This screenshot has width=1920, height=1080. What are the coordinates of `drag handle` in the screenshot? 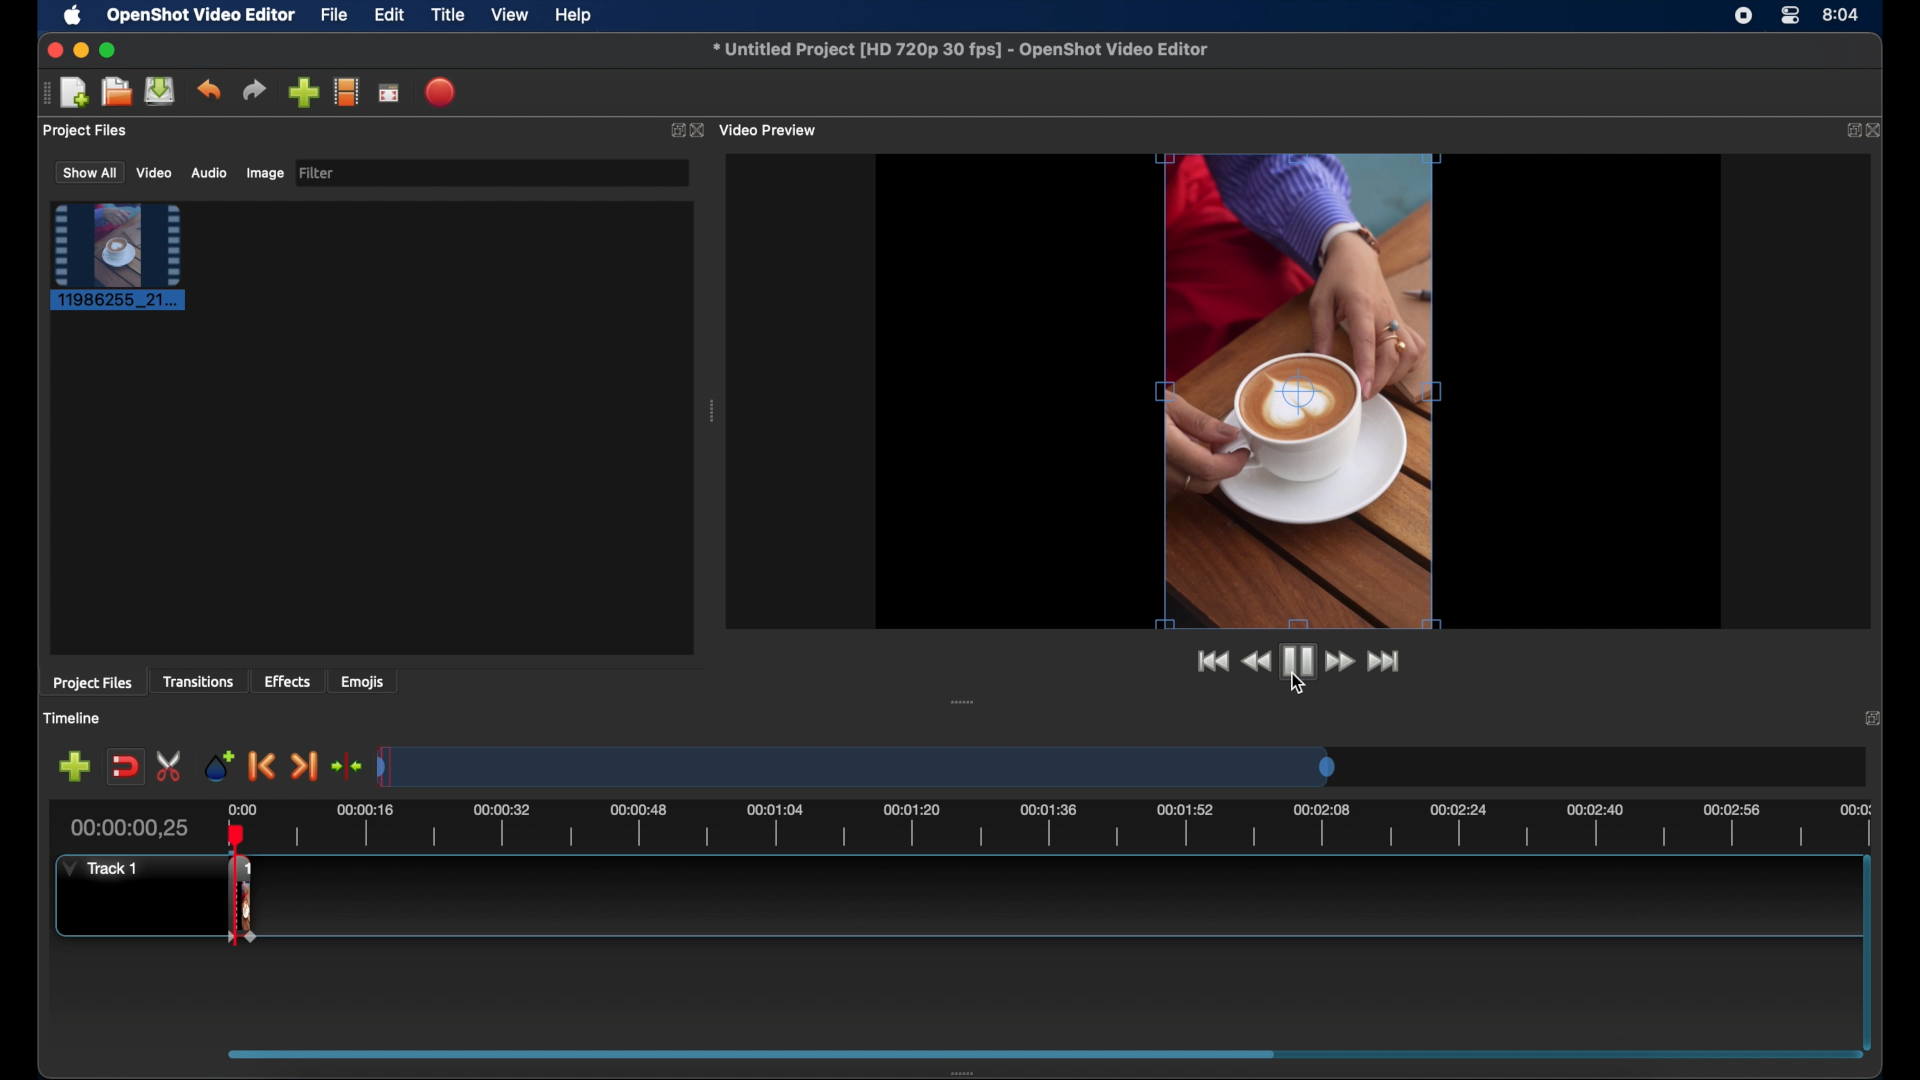 It's located at (974, 1069).